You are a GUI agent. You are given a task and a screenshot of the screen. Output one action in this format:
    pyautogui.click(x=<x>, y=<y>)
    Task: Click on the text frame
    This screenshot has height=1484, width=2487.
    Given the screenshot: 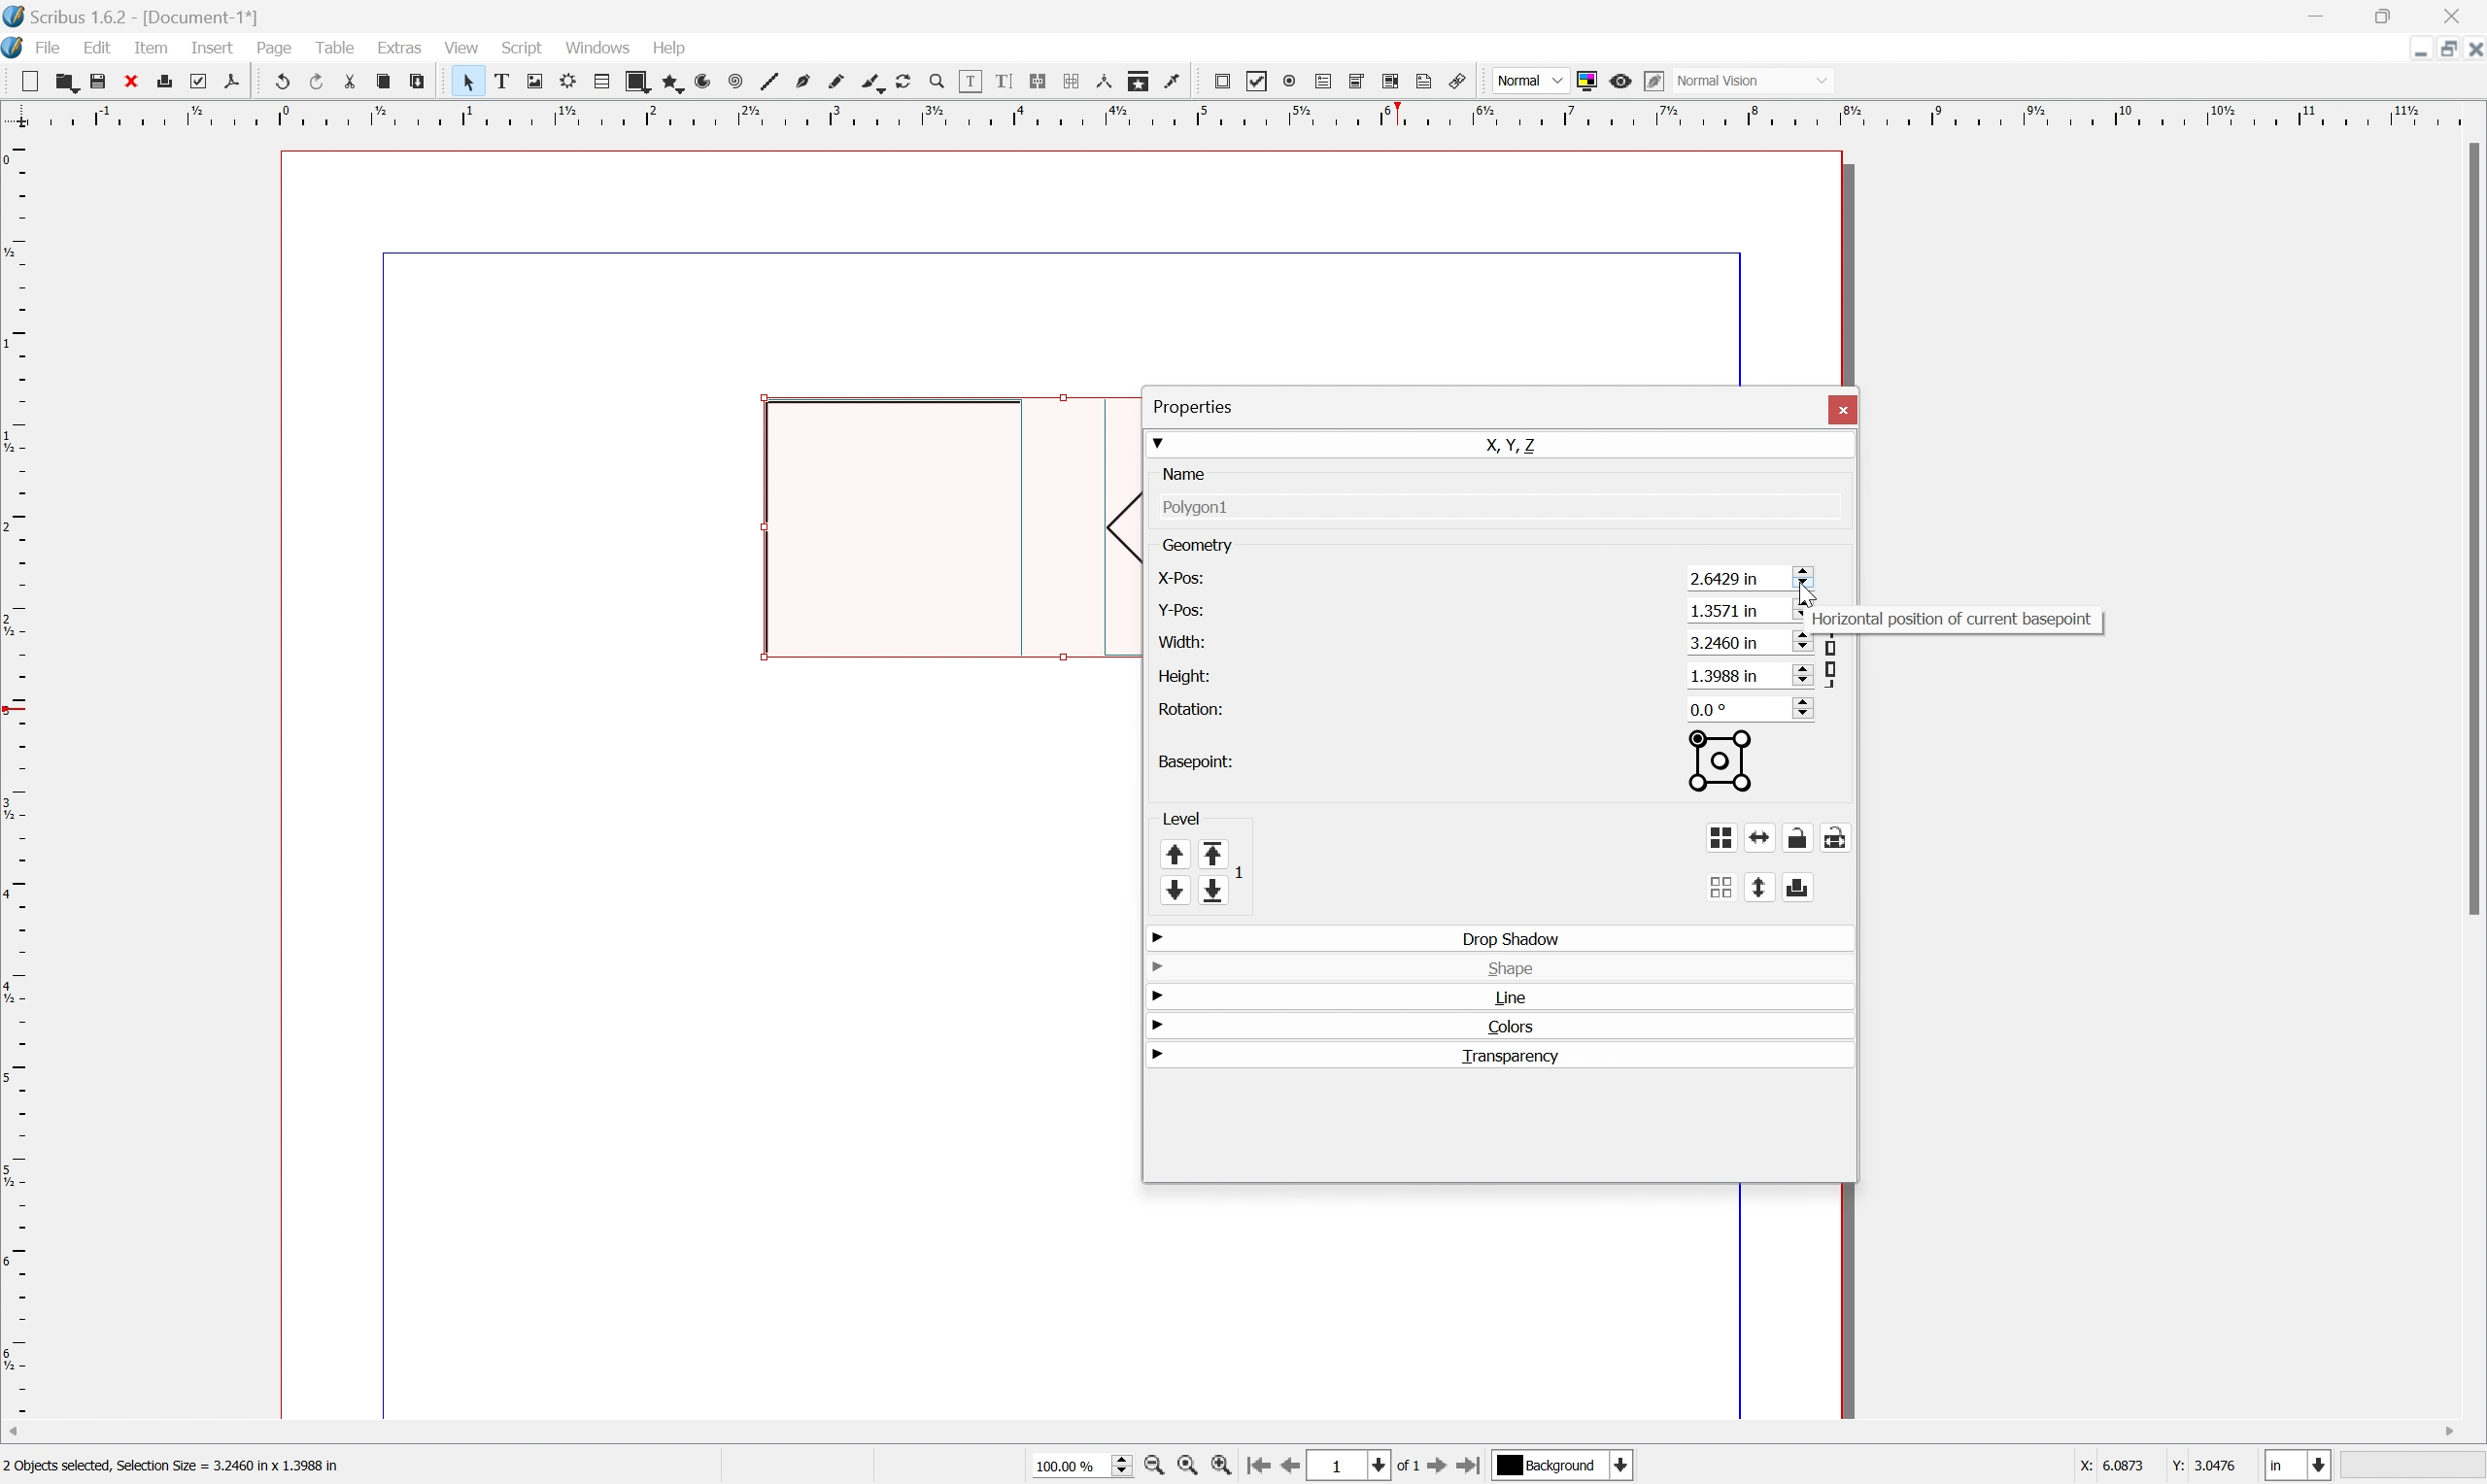 What is the action you would take?
    pyautogui.click(x=496, y=82)
    